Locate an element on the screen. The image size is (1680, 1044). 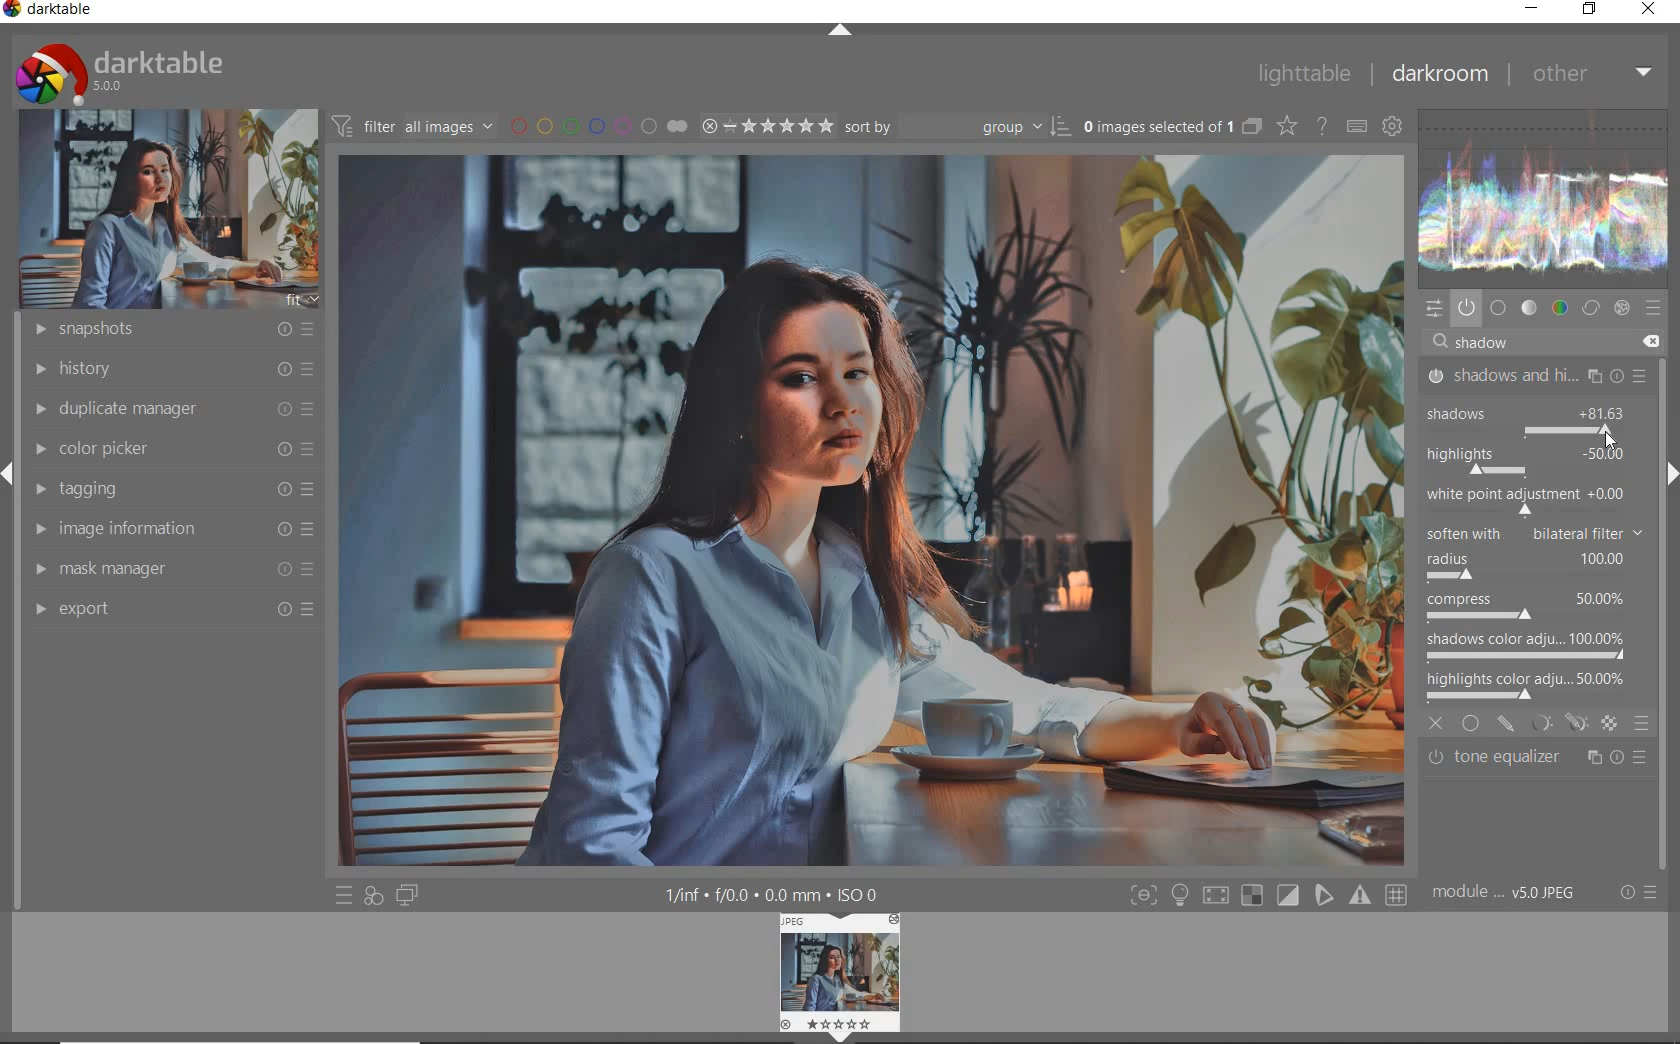
tone is located at coordinates (1529, 307).